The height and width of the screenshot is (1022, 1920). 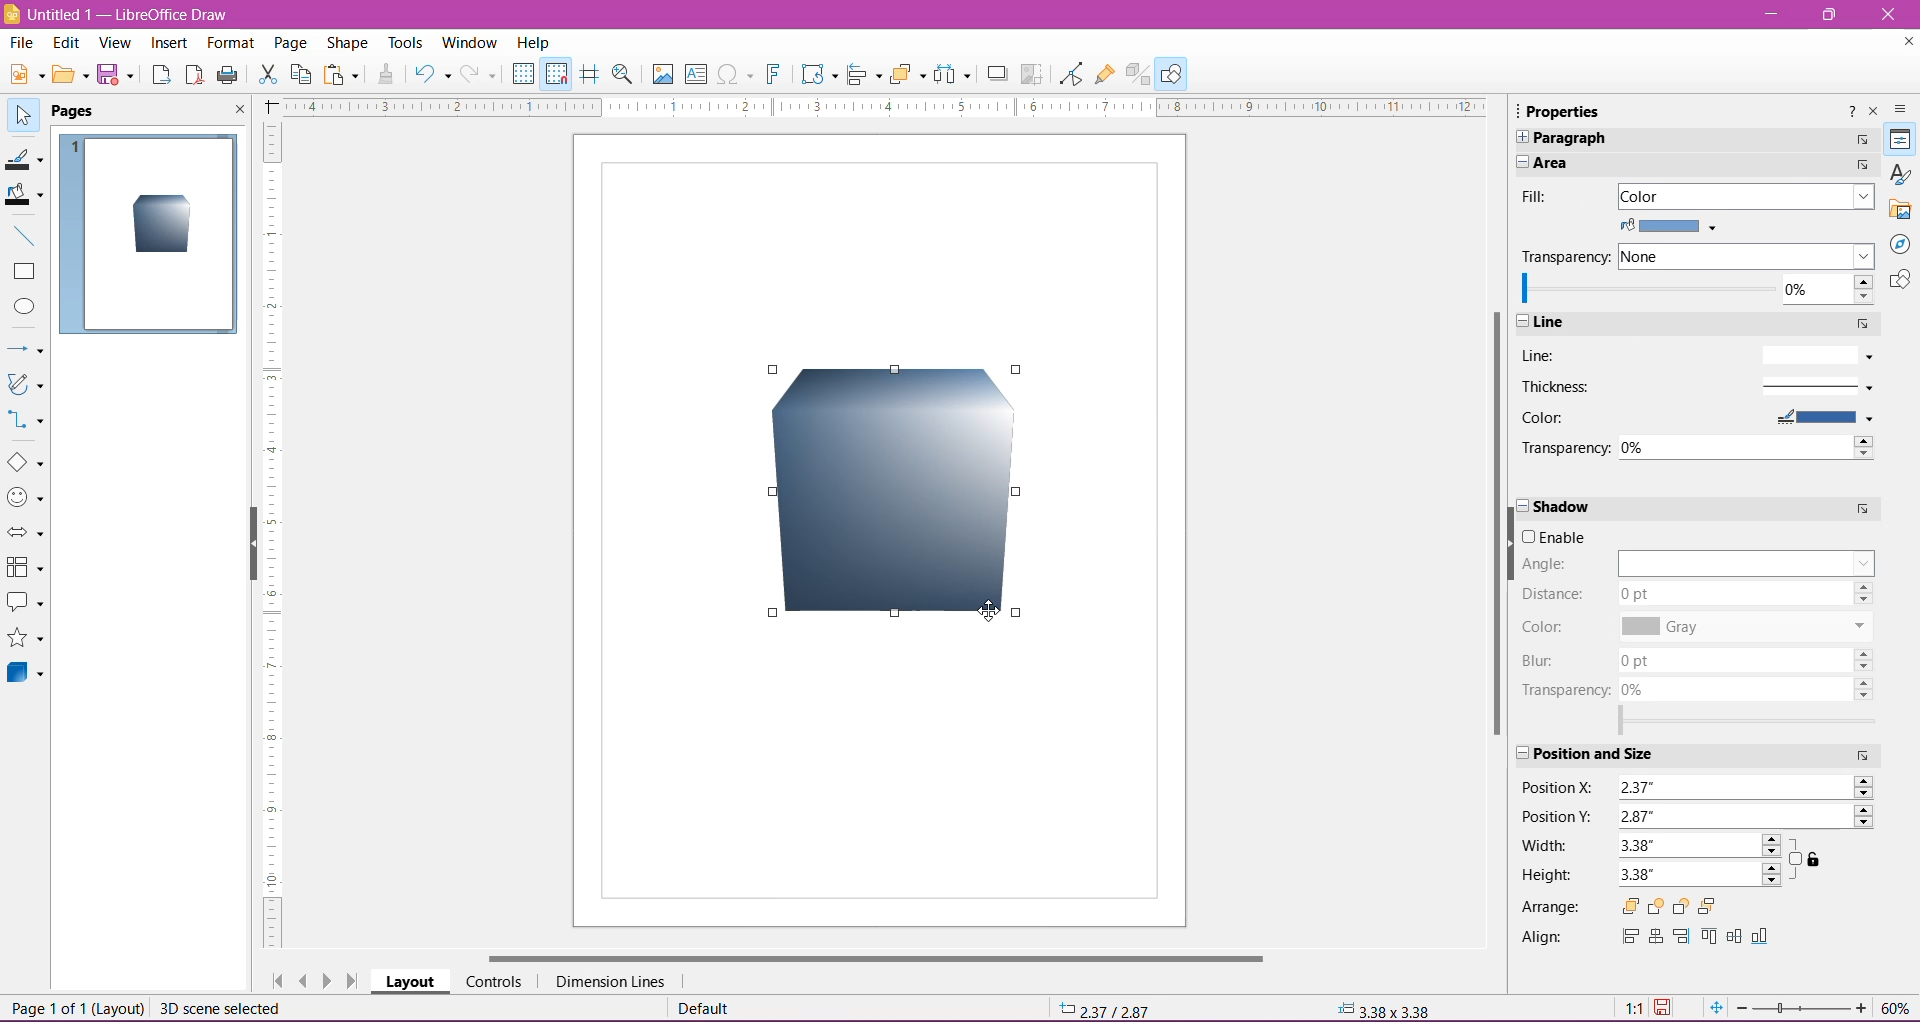 What do you see at coordinates (1106, 1007) in the screenshot?
I see `Cursor Position` at bounding box center [1106, 1007].